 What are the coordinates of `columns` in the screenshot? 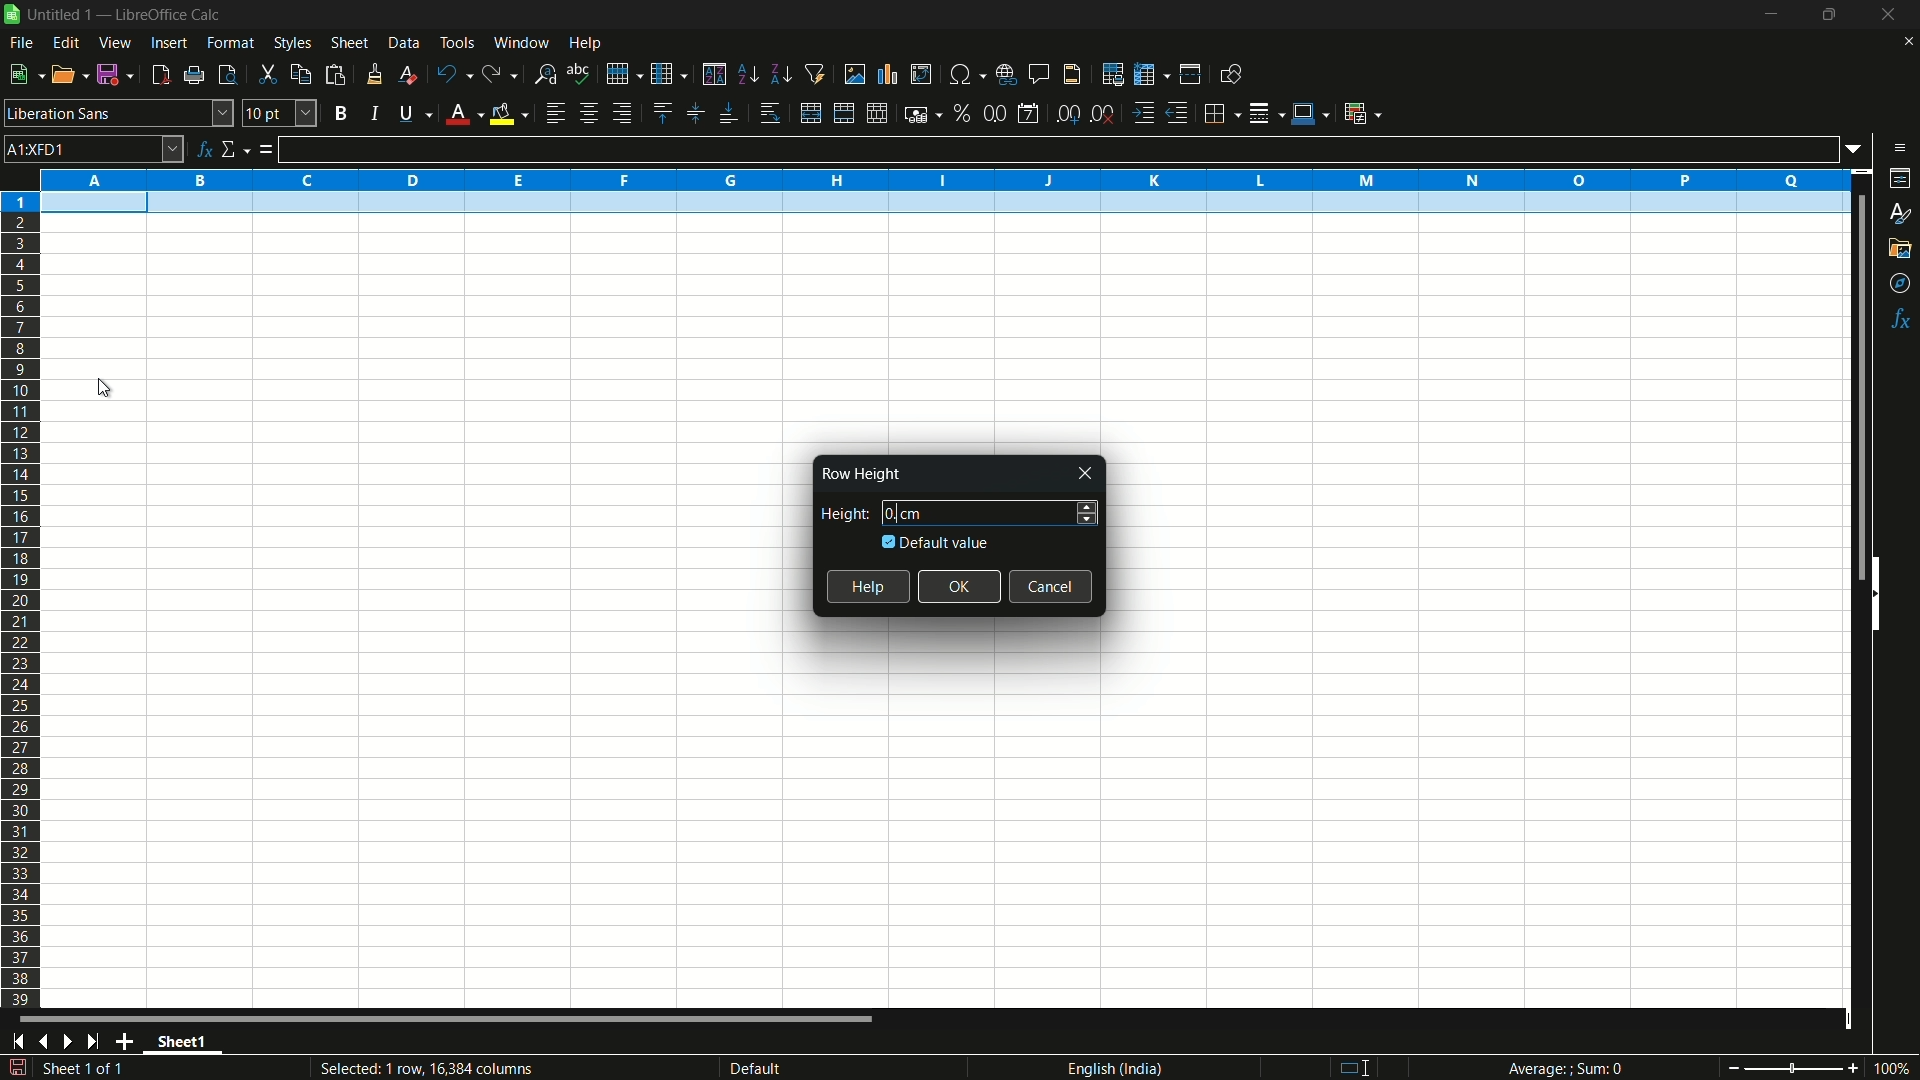 It's located at (944, 178).